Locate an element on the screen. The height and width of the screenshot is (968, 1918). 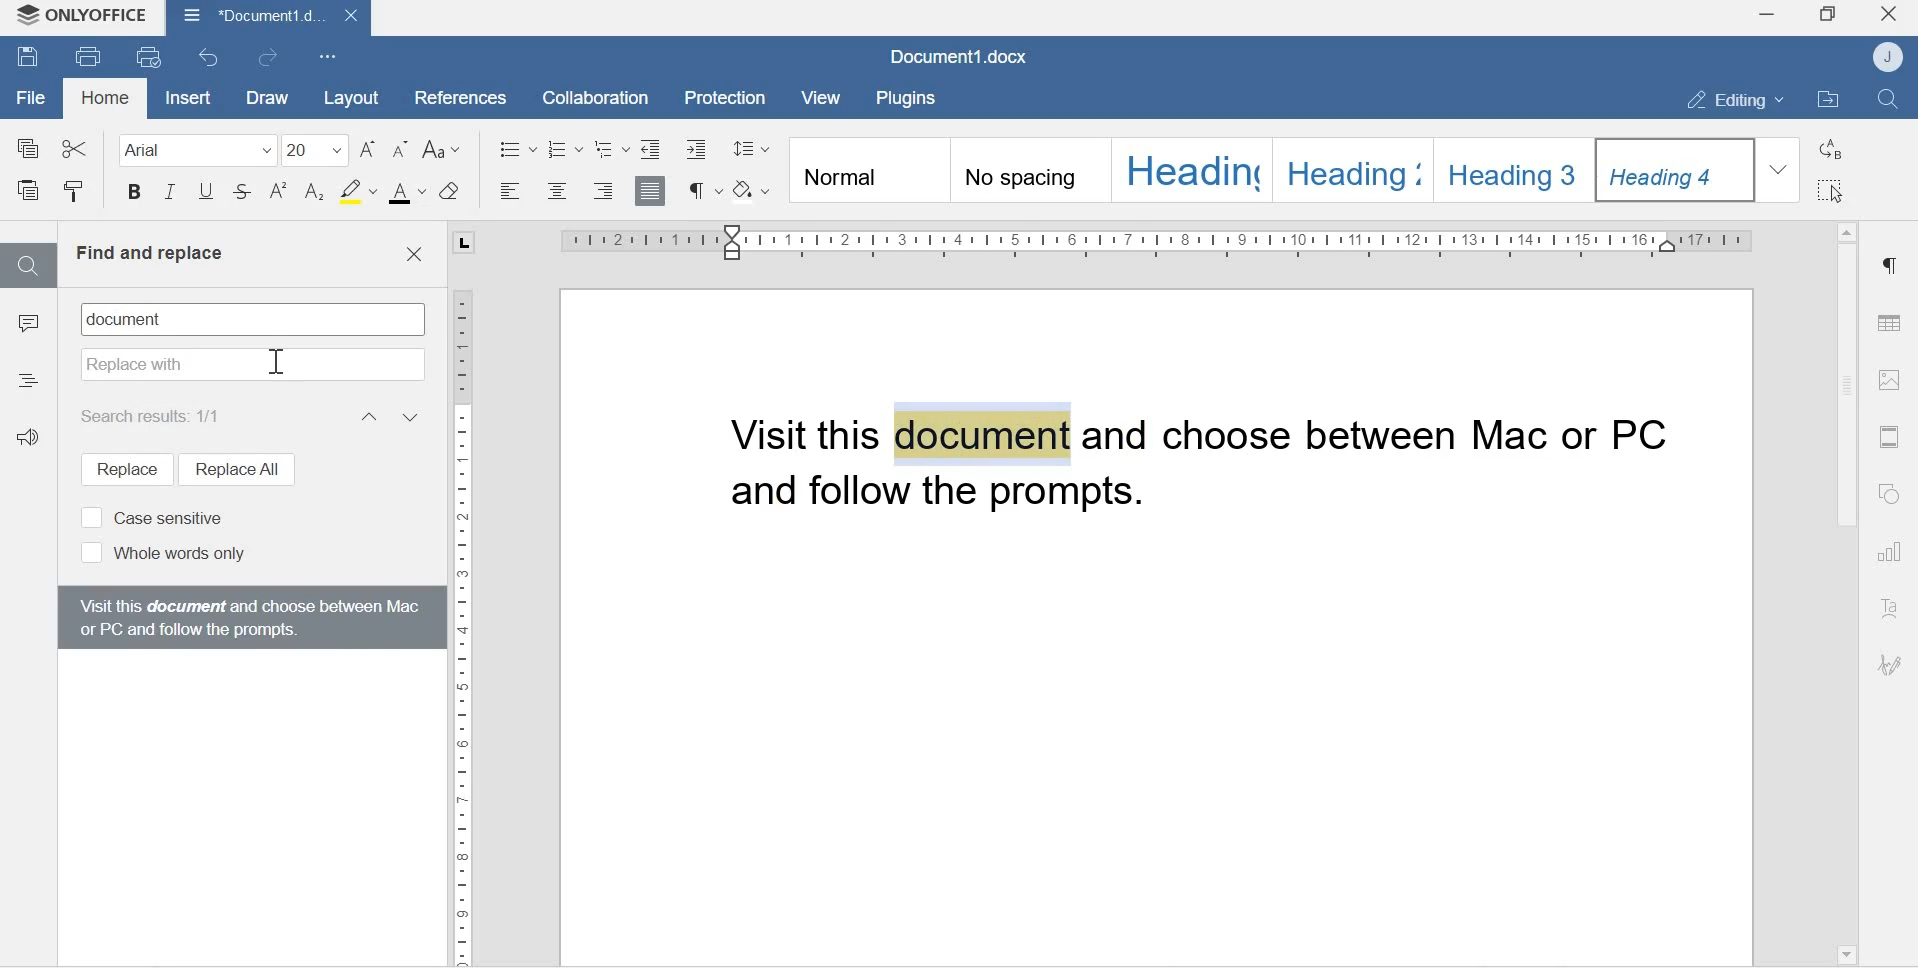
Copy is located at coordinates (29, 147).